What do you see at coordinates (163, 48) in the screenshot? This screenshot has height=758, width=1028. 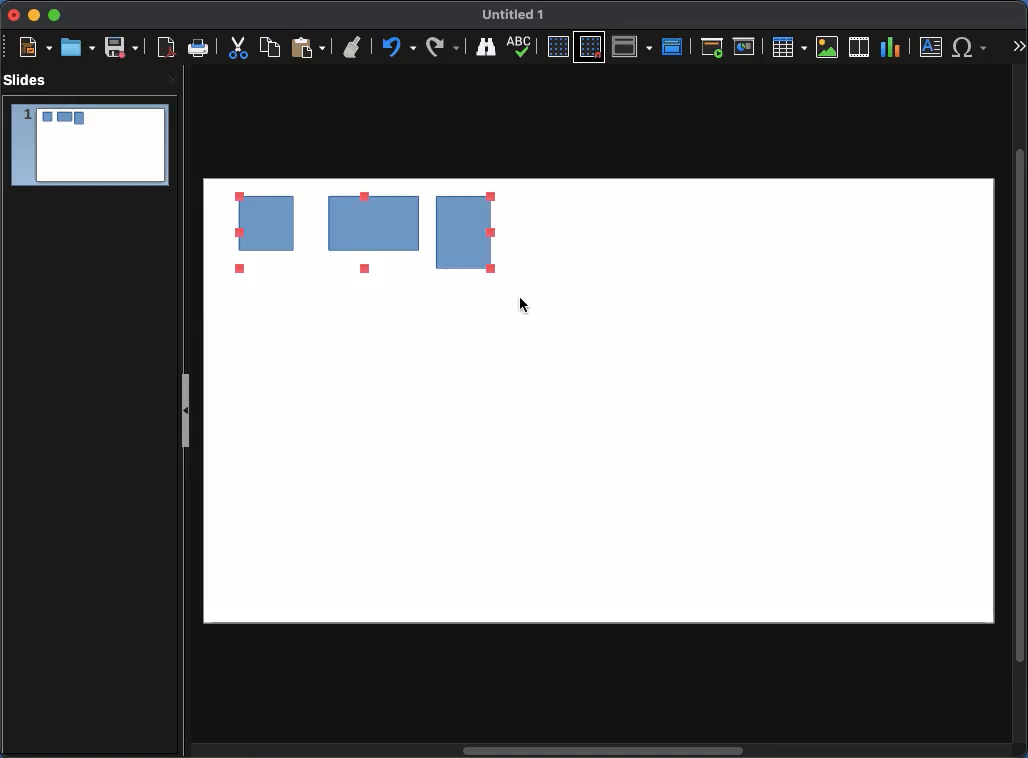 I see `Export as PDF` at bounding box center [163, 48].